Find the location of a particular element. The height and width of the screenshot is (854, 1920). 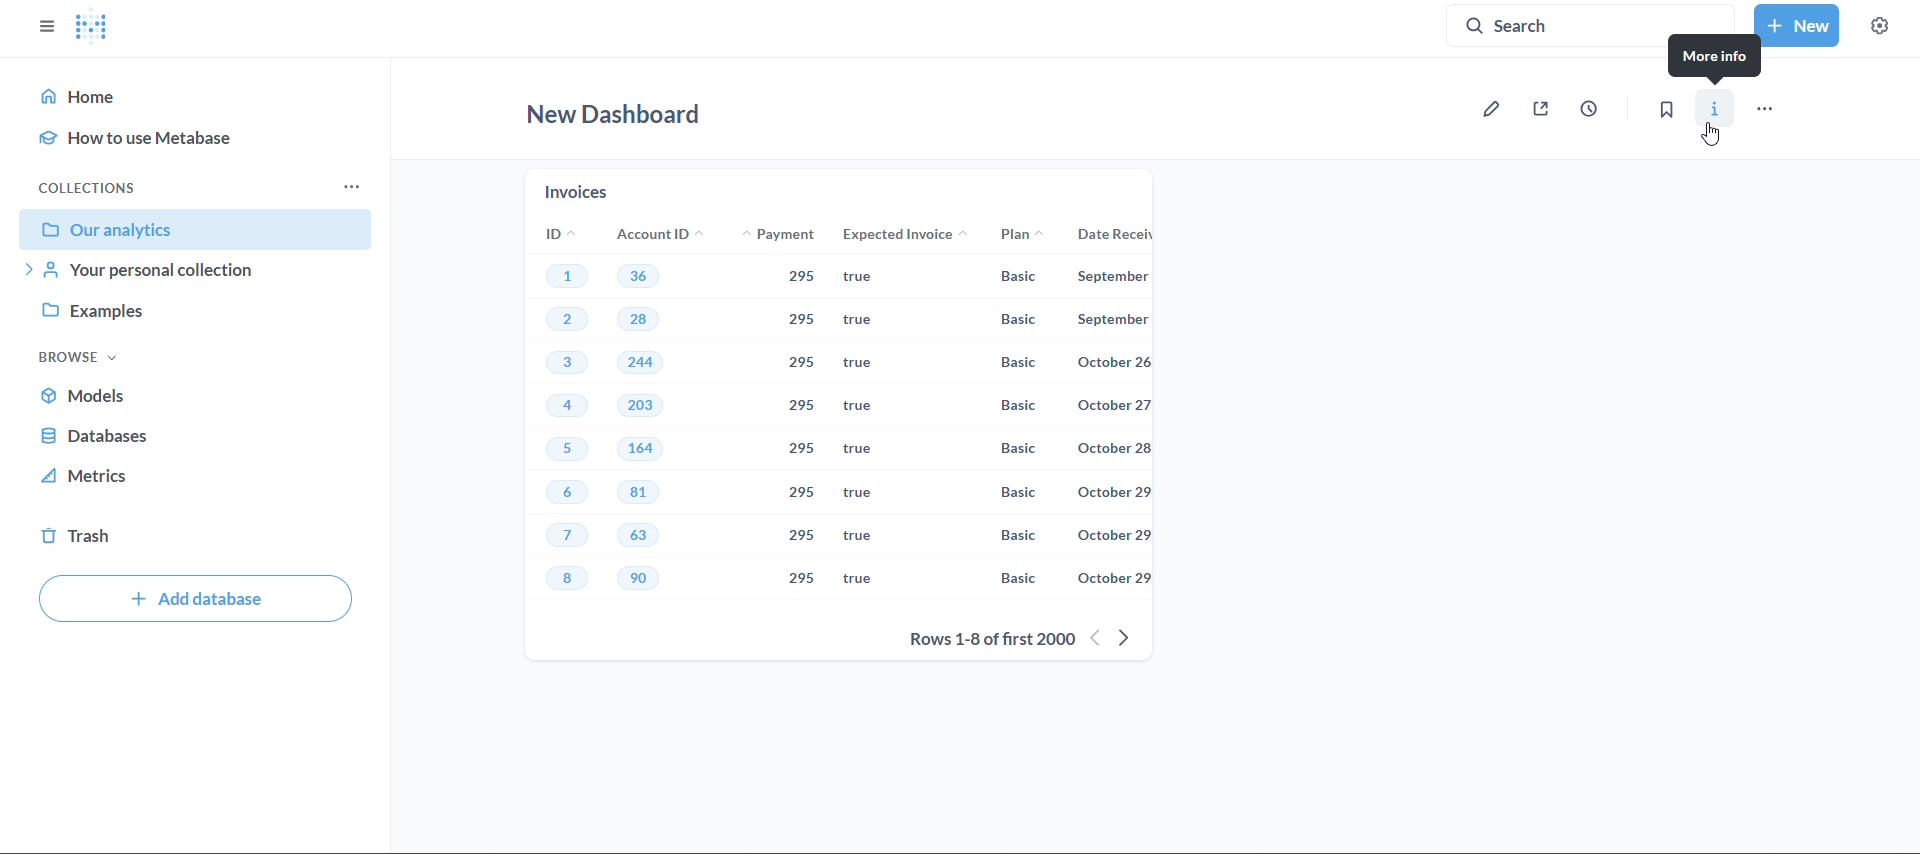

true is located at coordinates (855, 577).